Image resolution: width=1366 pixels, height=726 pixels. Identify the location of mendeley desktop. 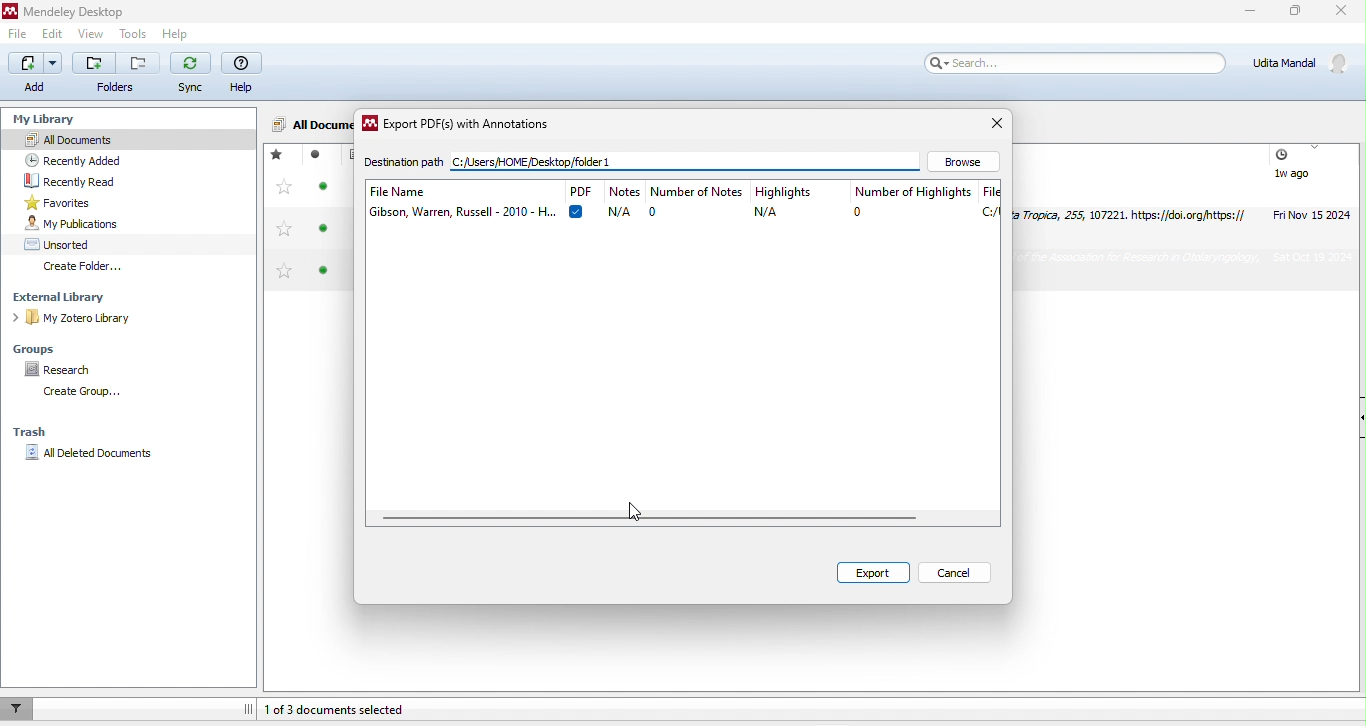
(88, 10).